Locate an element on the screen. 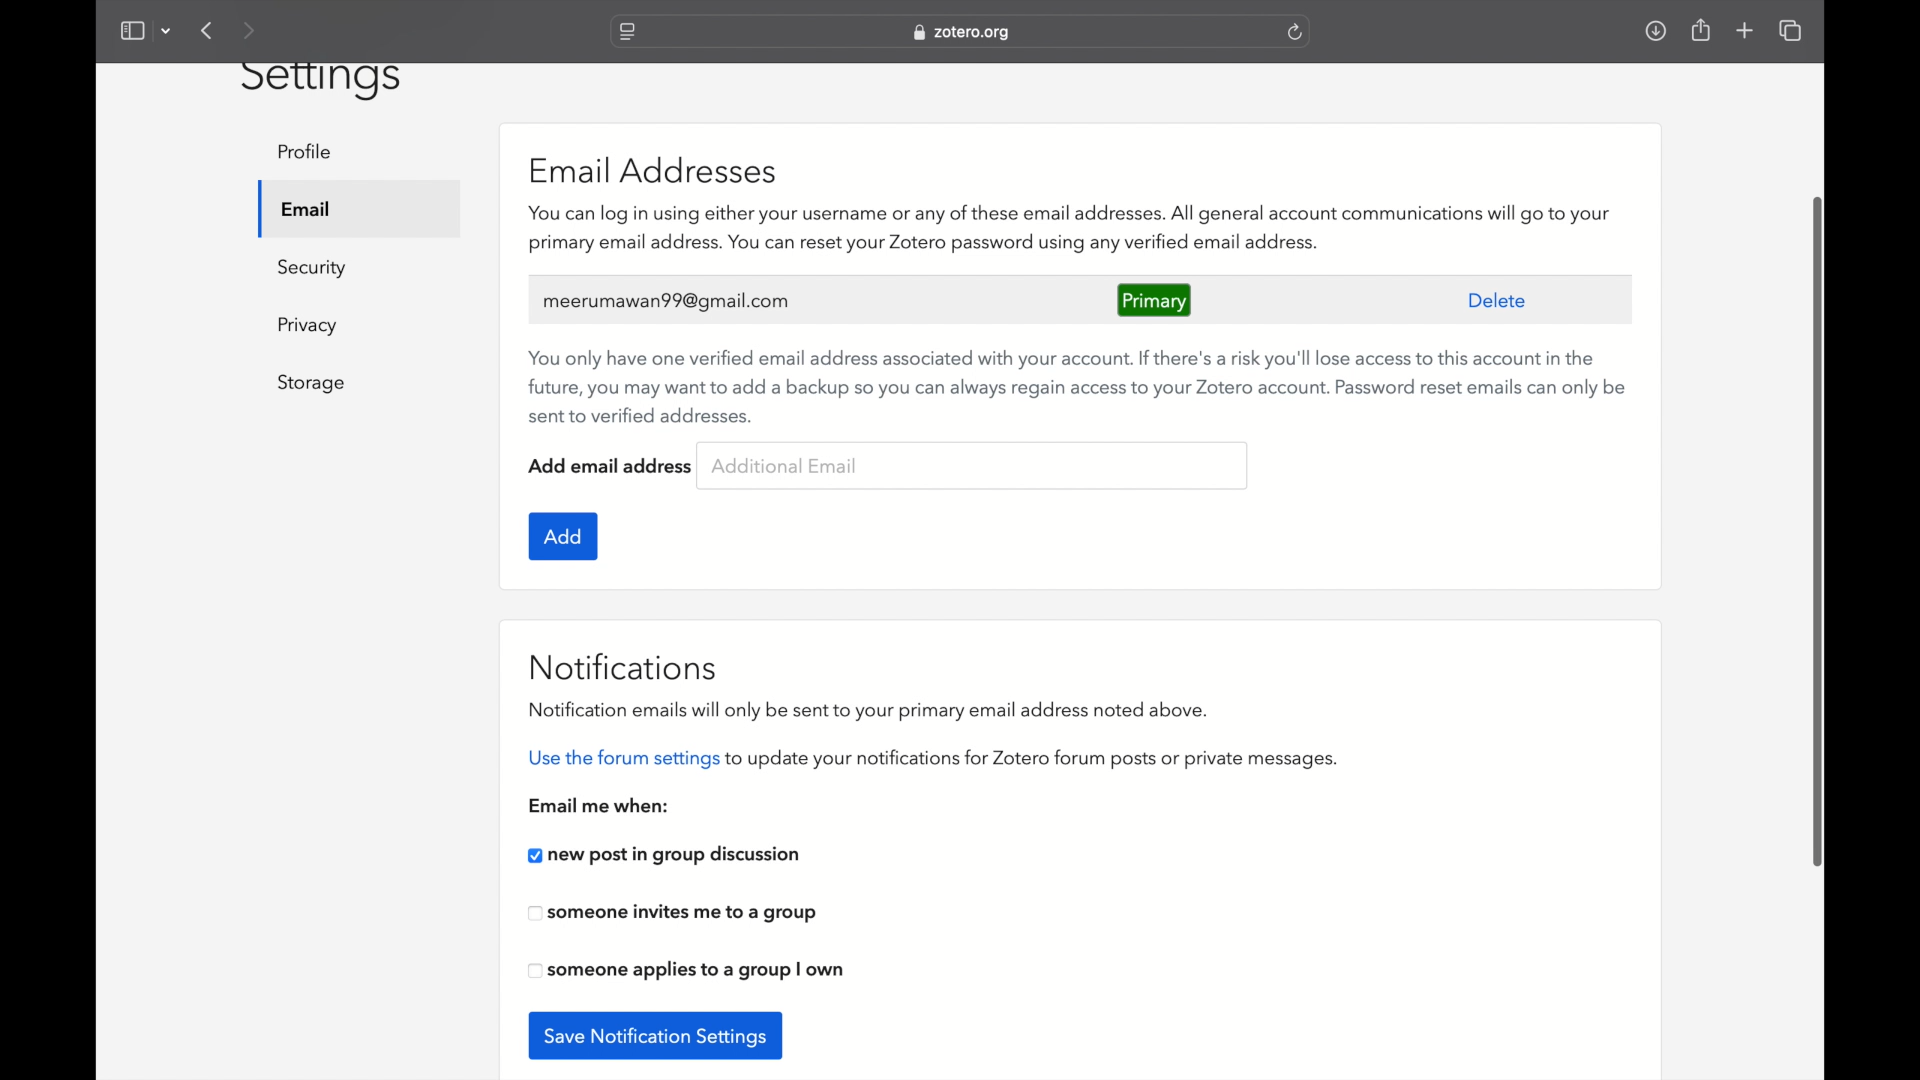 This screenshot has height=1080, width=1920. dropdown is located at coordinates (166, 33).